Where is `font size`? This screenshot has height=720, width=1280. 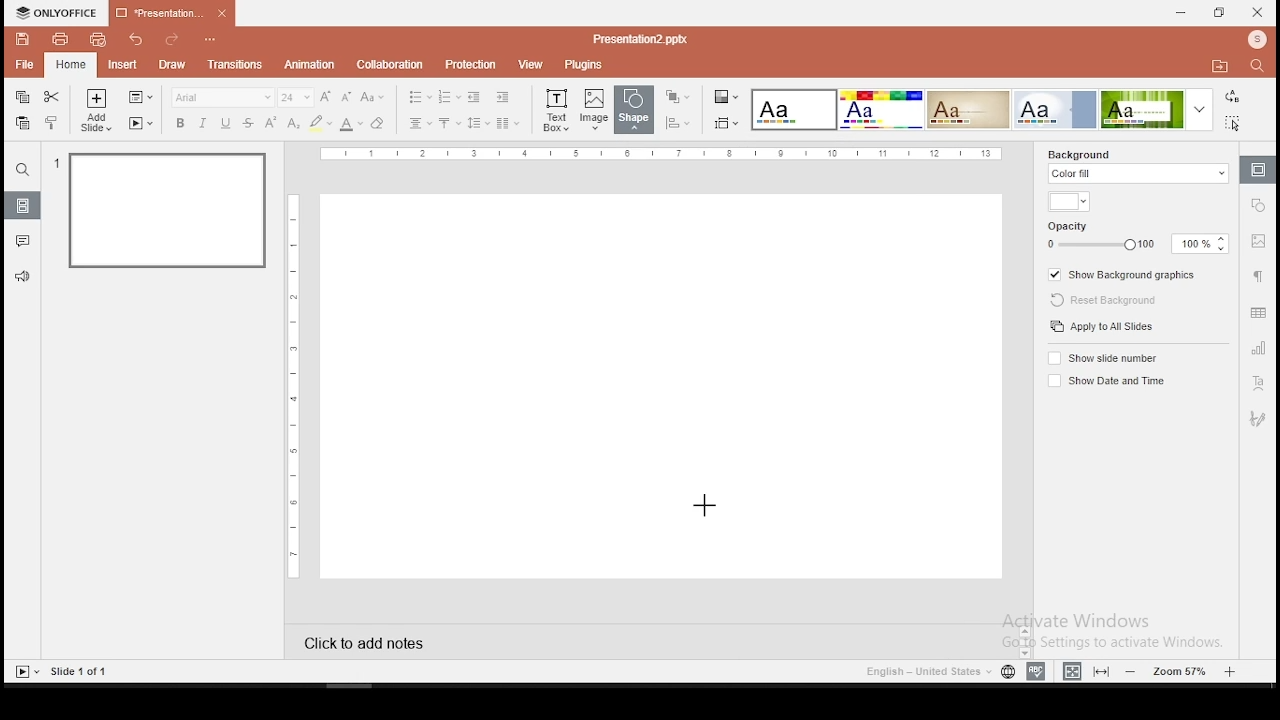
font size is located at coordinates (297, 97).